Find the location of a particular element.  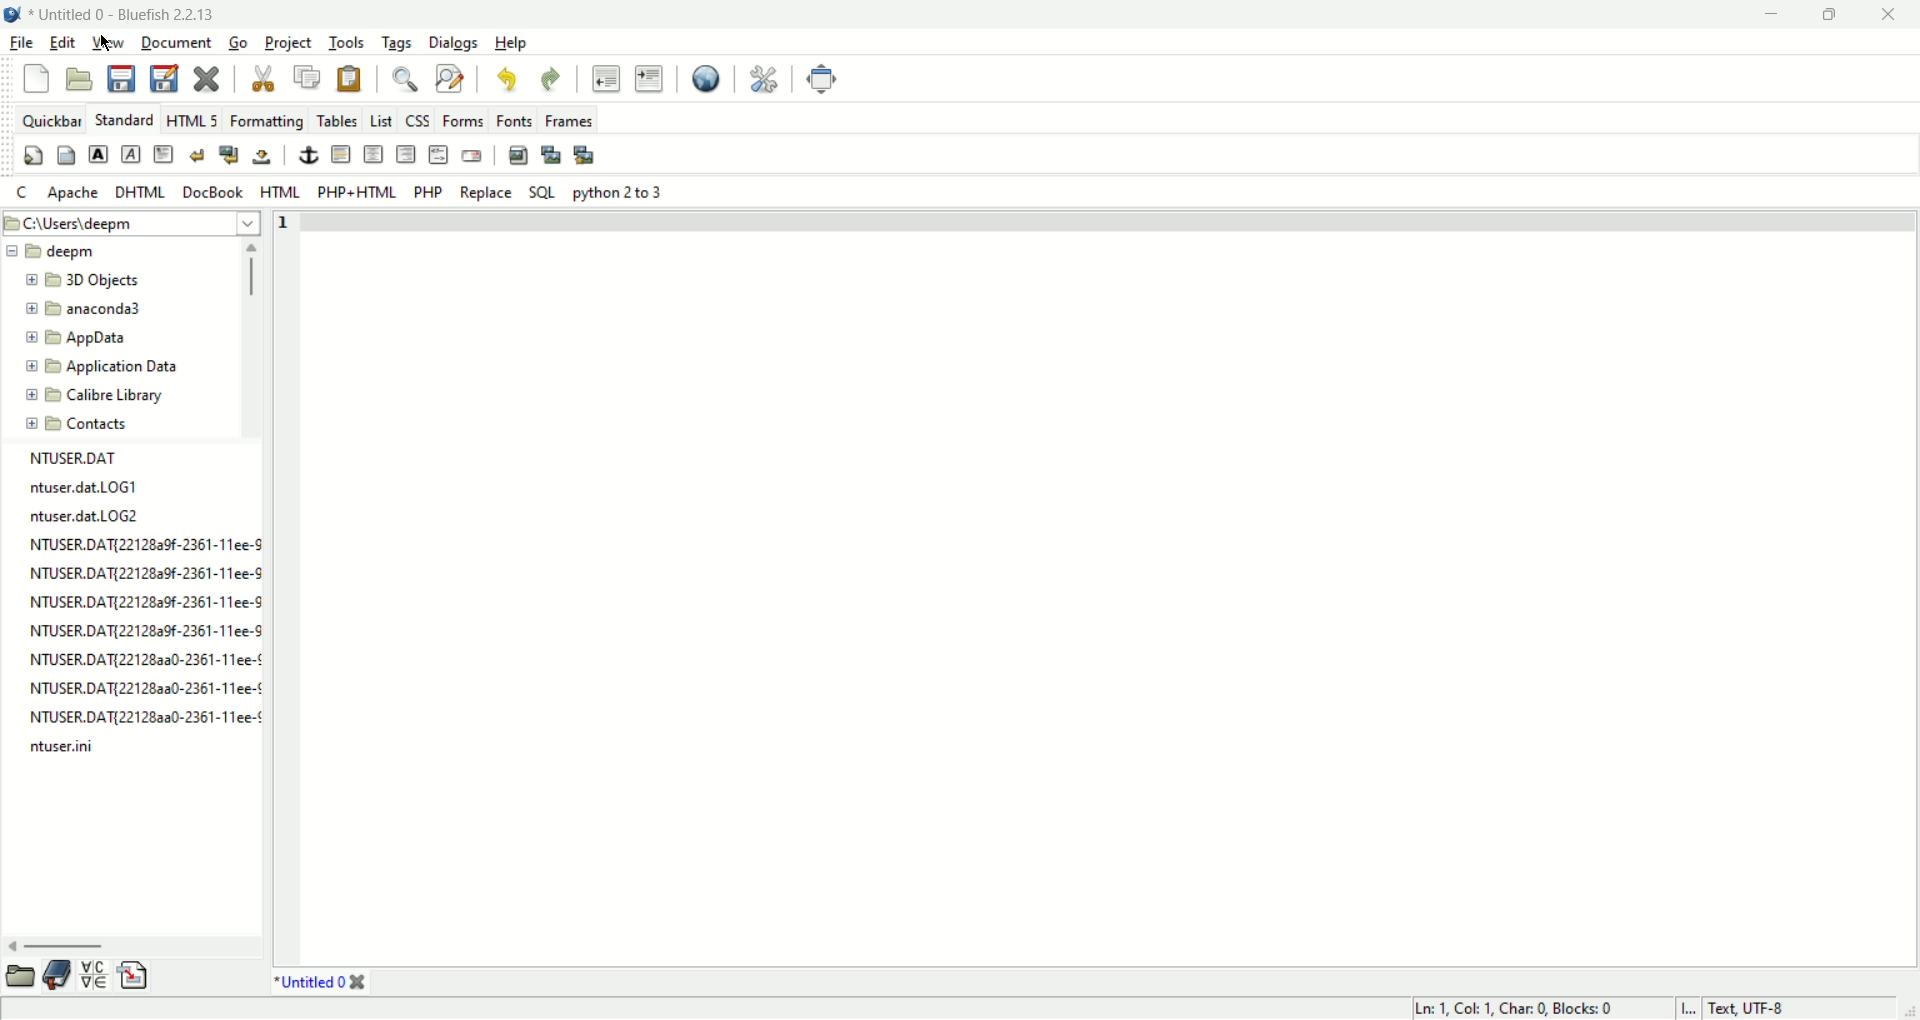

scroll bar is located at coordinates (255, 340).